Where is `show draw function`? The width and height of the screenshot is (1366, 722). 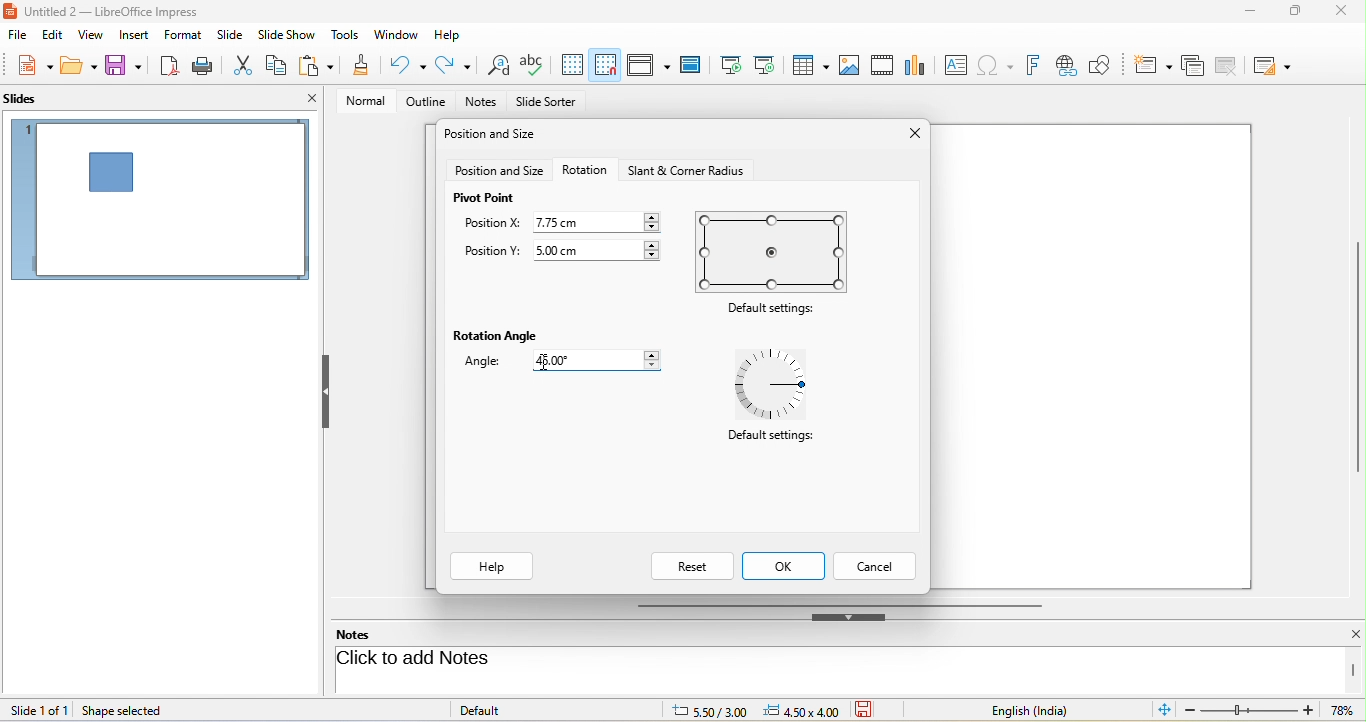
show draw function is located at coordinates (1109, 63).